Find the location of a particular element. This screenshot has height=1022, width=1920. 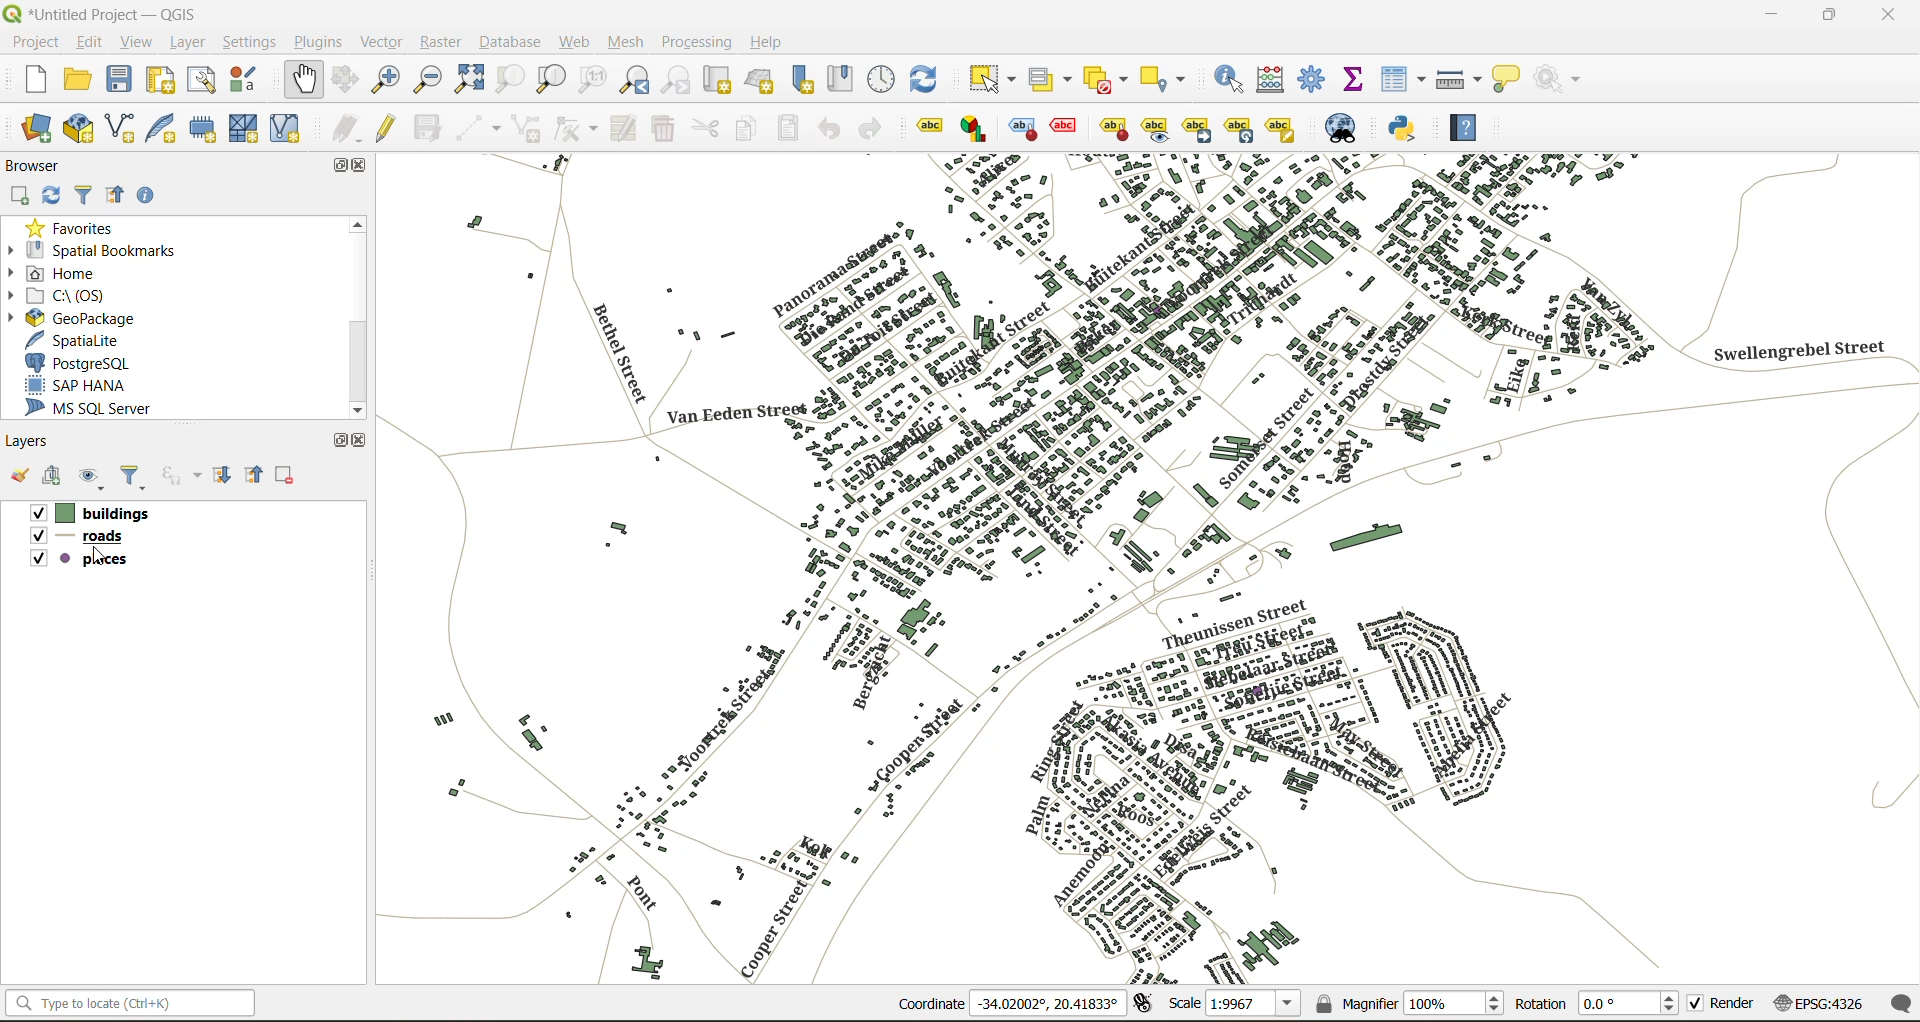

sap hana is located at coordinates (77, 386).